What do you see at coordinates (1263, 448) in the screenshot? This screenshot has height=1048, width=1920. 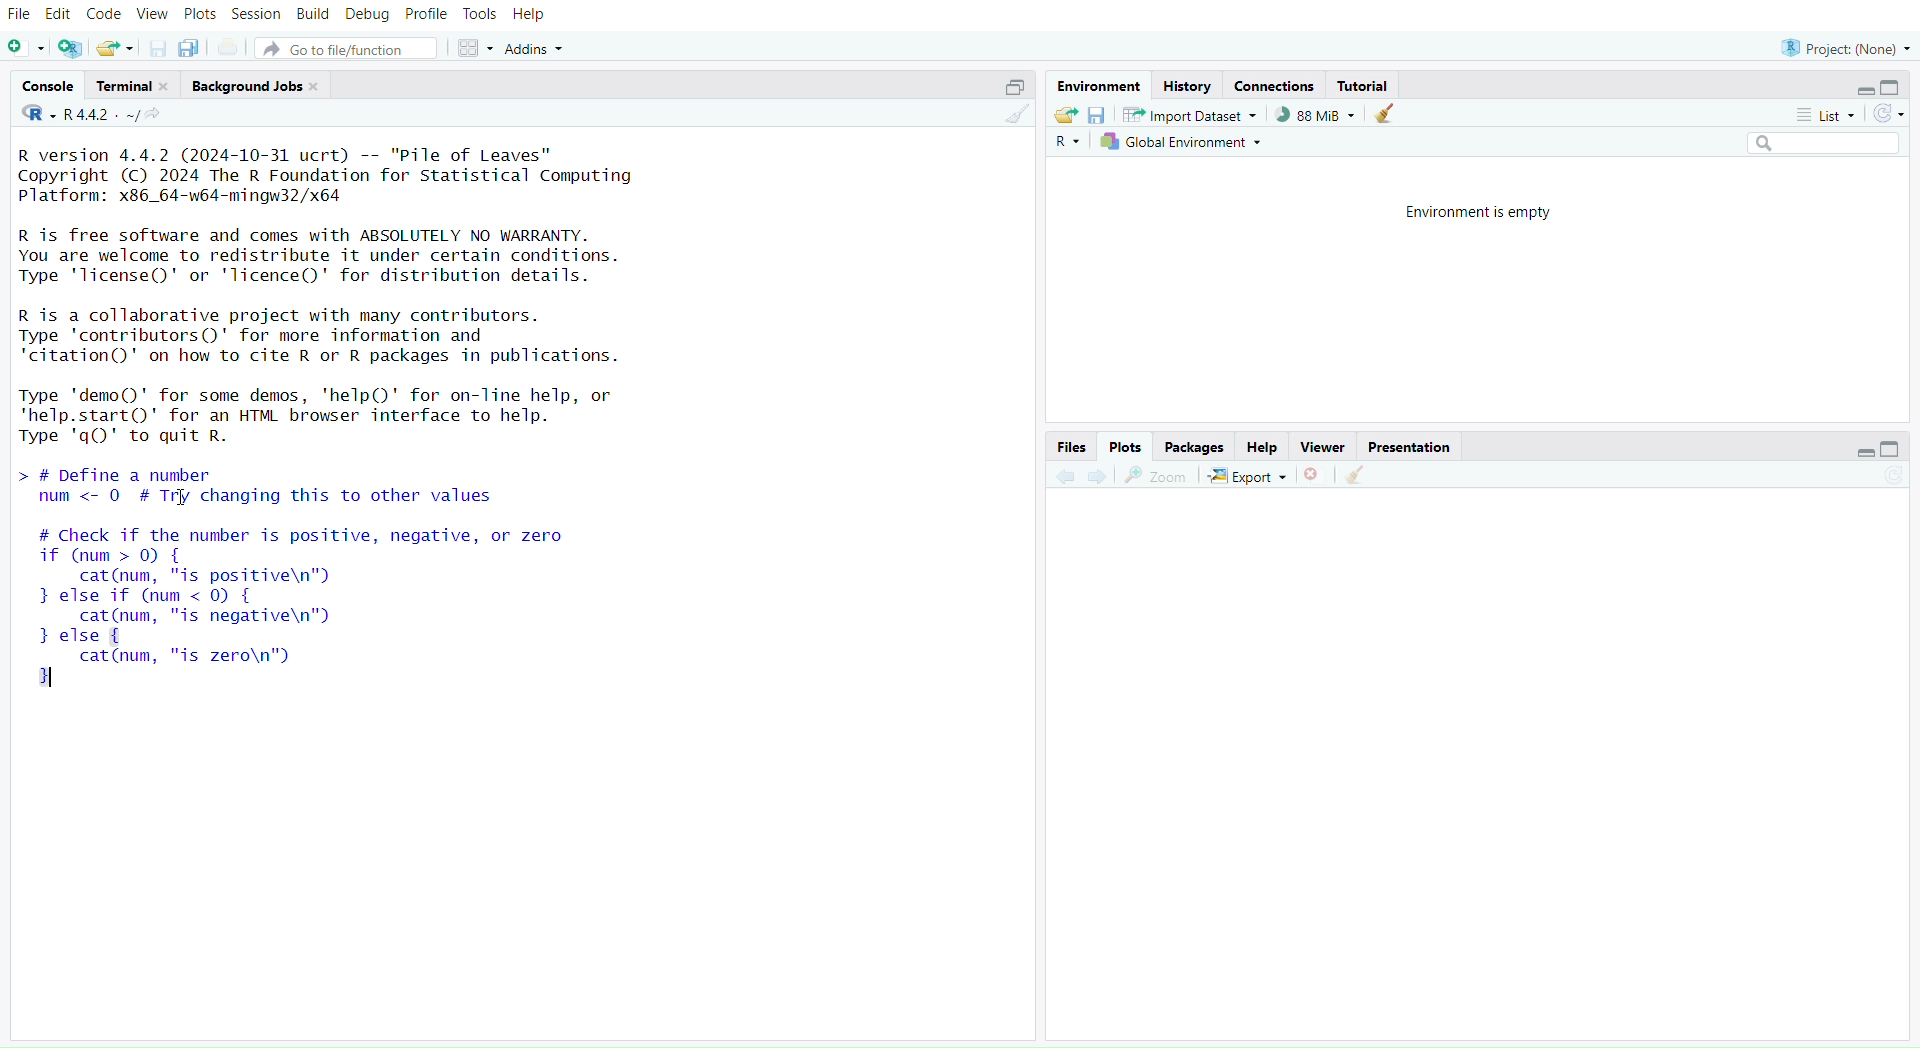 I see `help` at bounding box center [1263, 448].